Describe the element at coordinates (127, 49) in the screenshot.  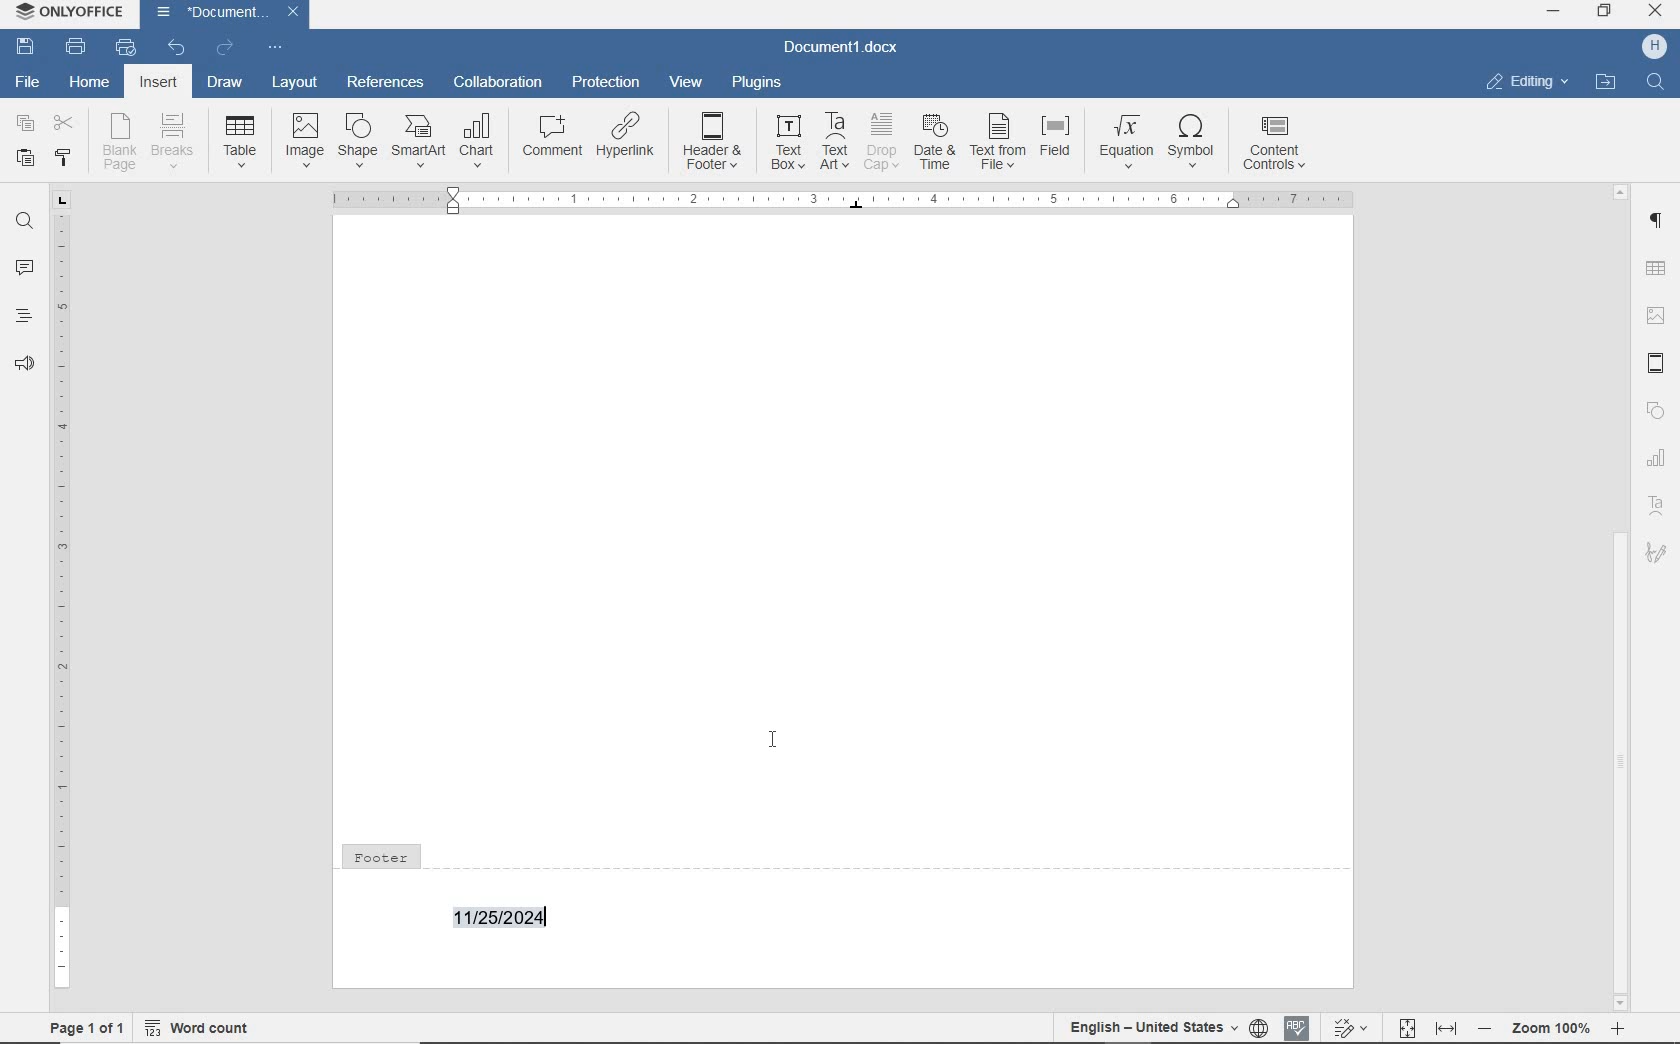
I see `quick print` at that location.